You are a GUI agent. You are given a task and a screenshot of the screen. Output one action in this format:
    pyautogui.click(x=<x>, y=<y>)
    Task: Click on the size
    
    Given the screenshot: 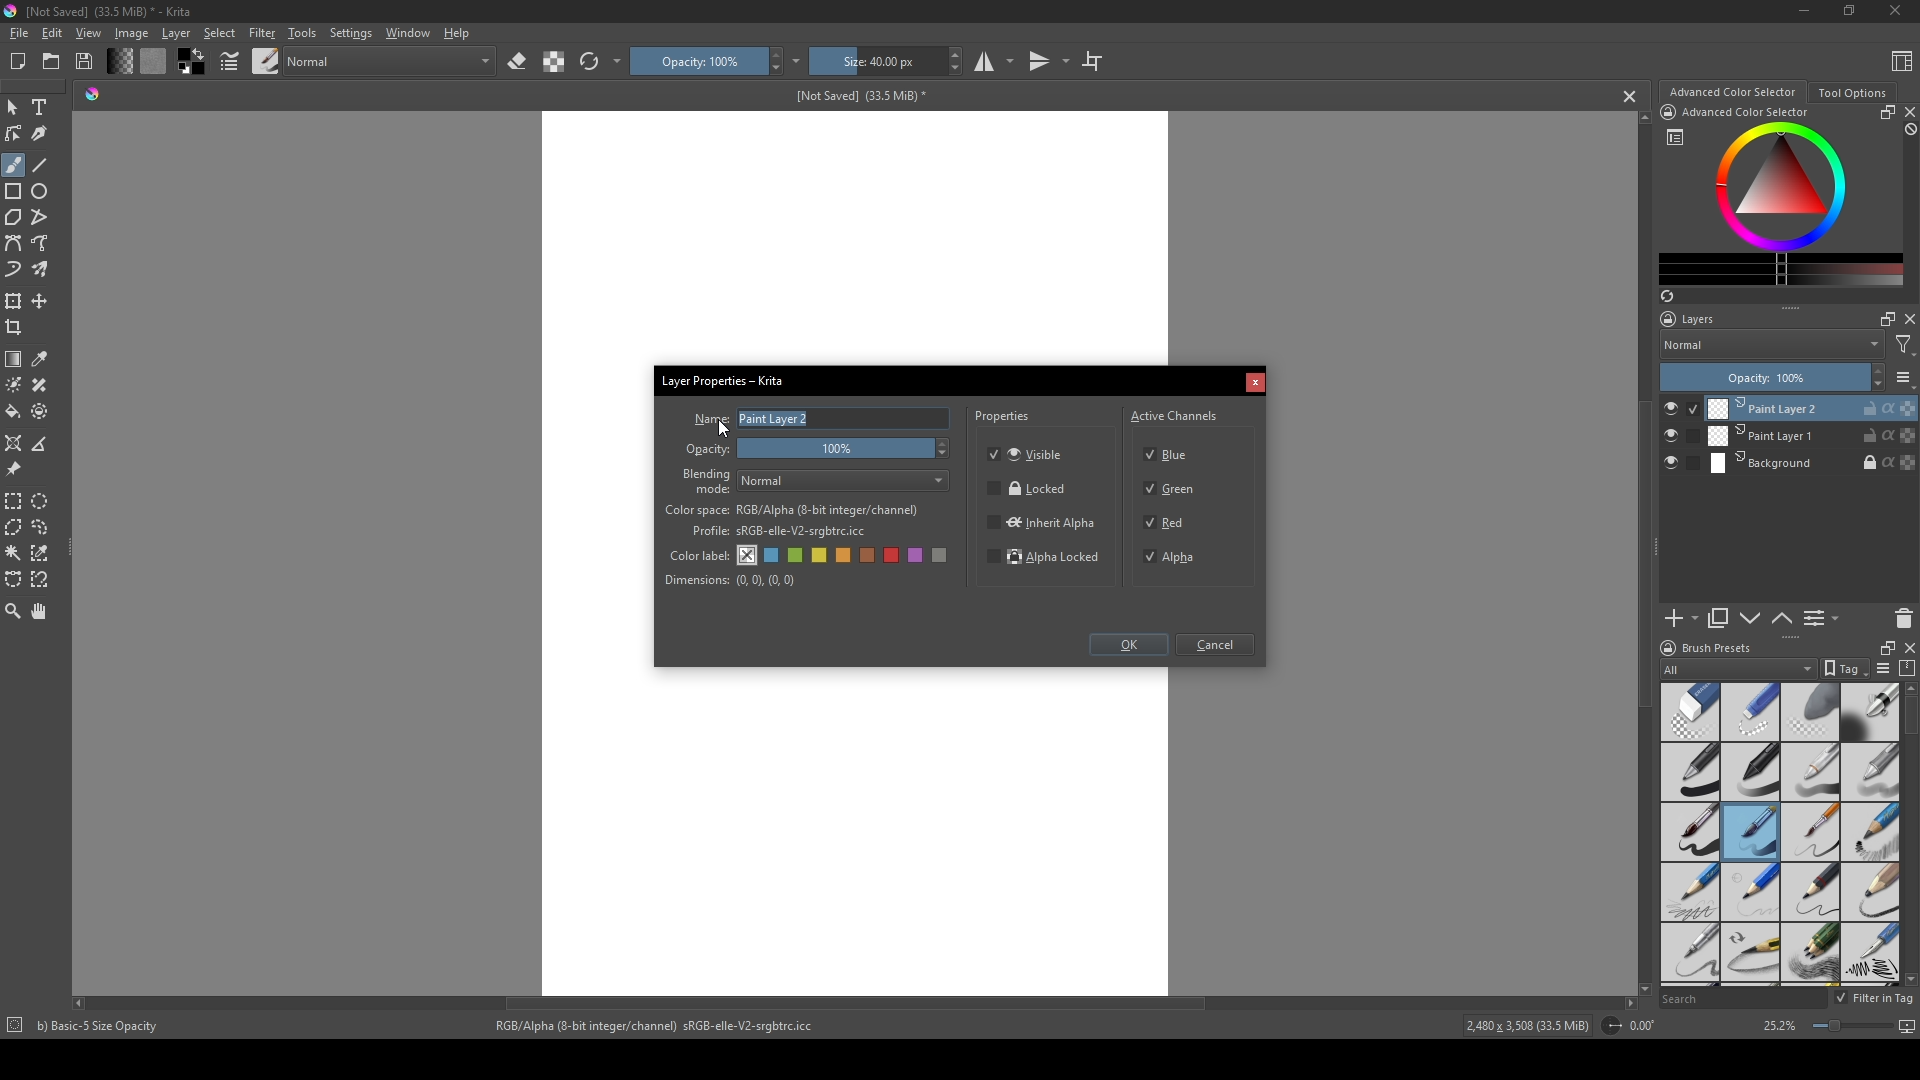 What is the action you would take?
    pyautogui.click(x=876, y=61)
    